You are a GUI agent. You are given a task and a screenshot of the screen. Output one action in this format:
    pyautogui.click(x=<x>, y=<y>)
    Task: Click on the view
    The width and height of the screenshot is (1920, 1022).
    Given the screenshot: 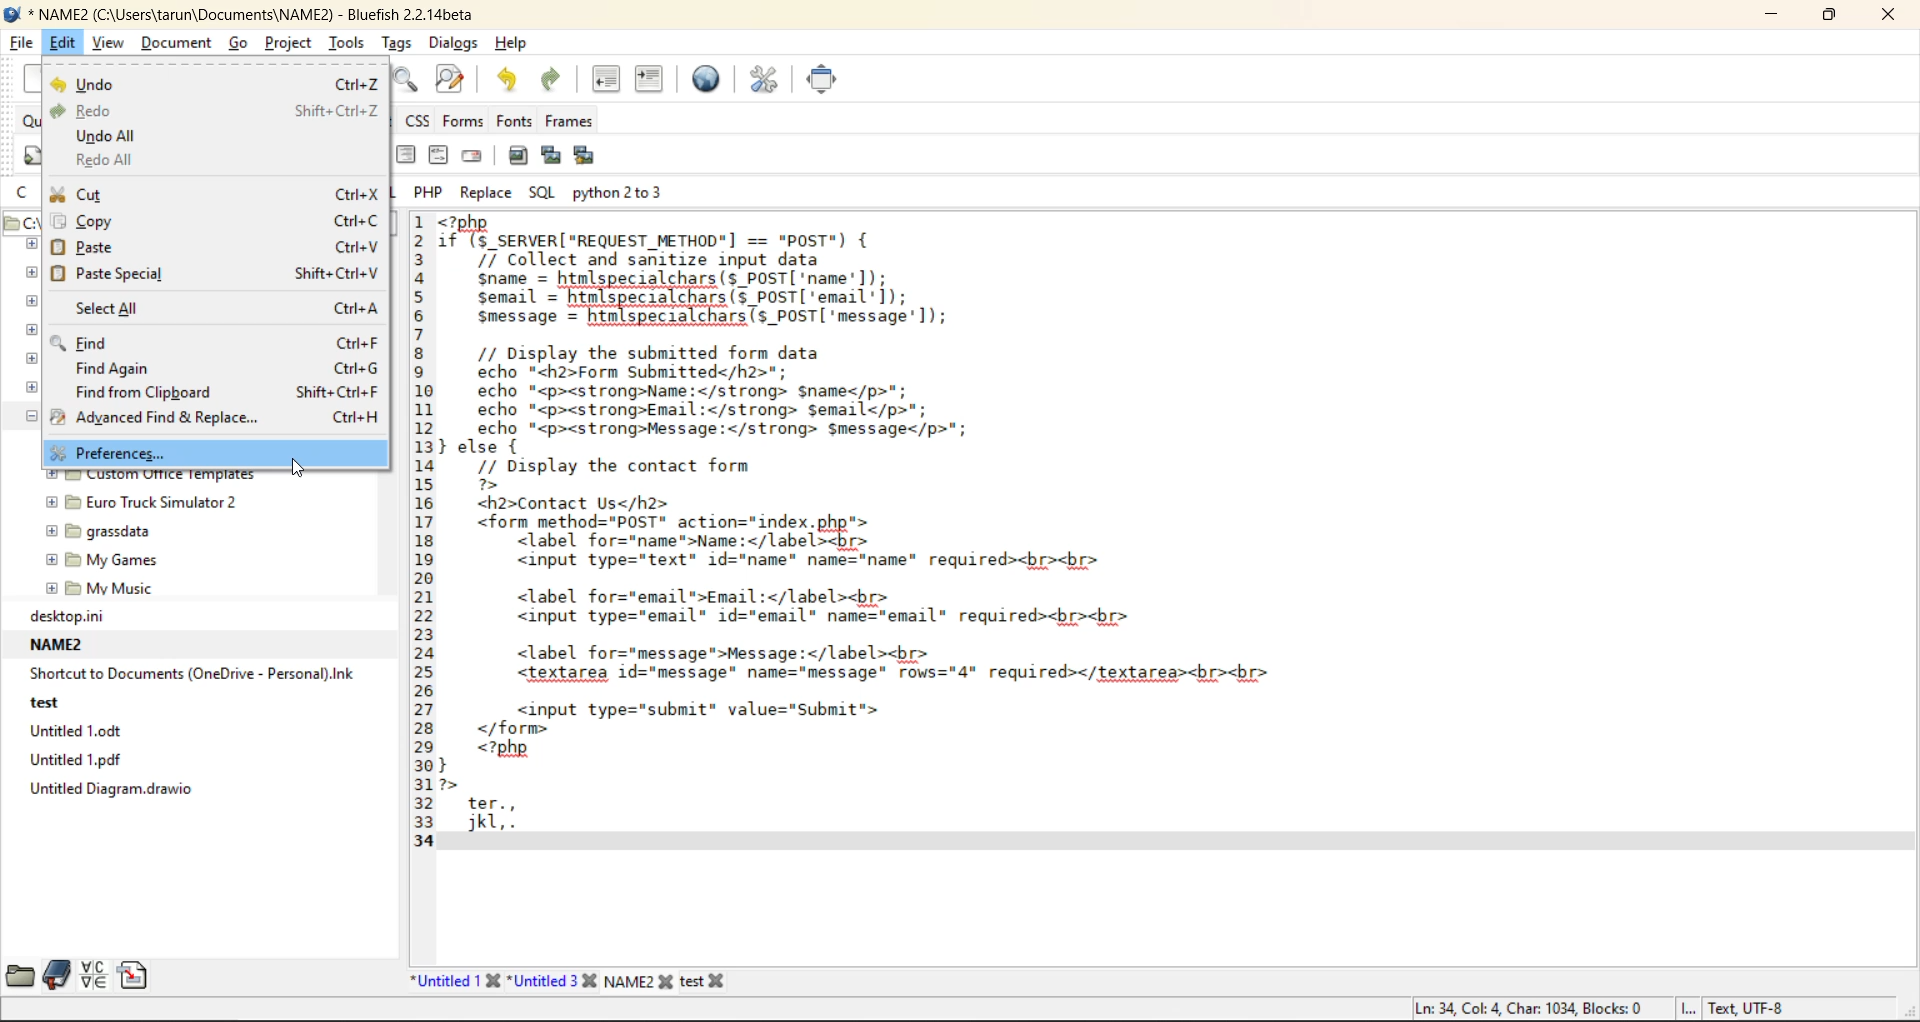 What is the action you would take?
    pyautogui.click(x=106, y=43)
    